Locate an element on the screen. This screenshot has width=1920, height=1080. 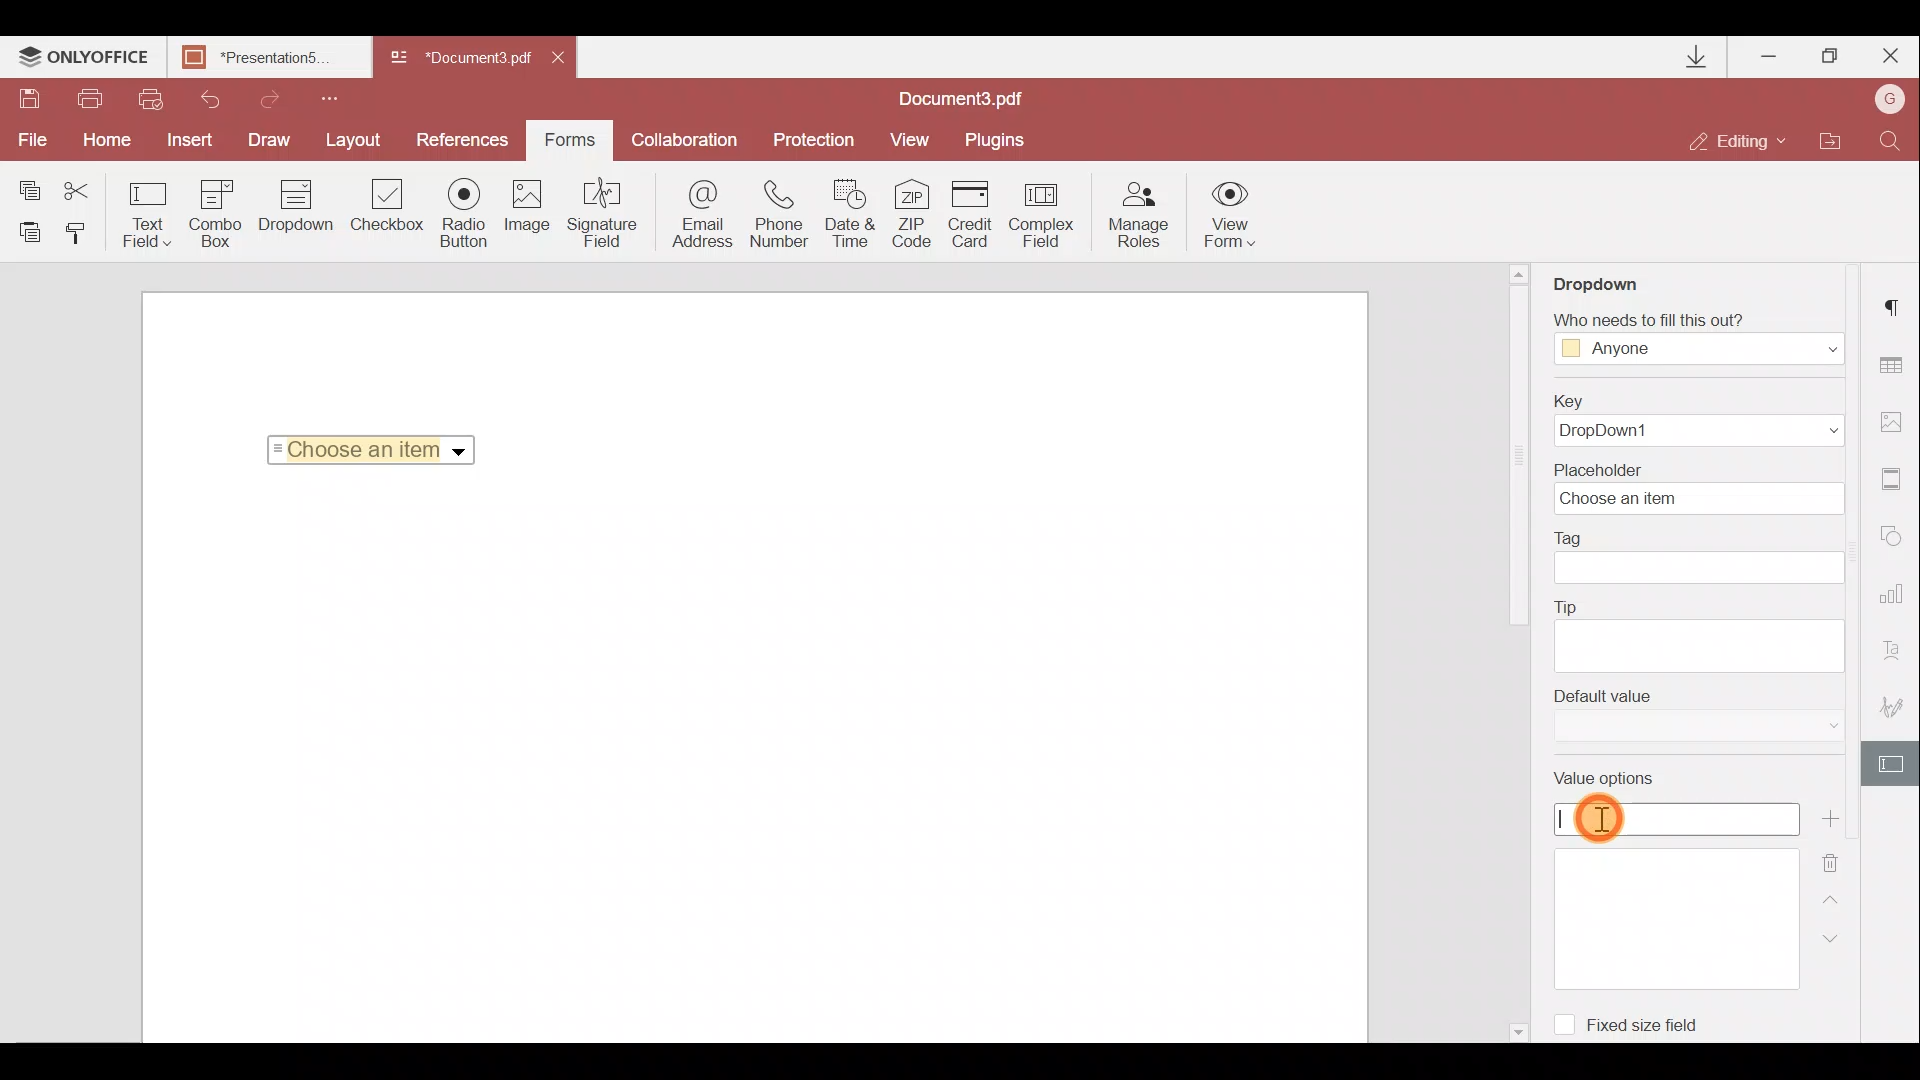
Customize quick access toolbar is located at coordinates (322, 96).